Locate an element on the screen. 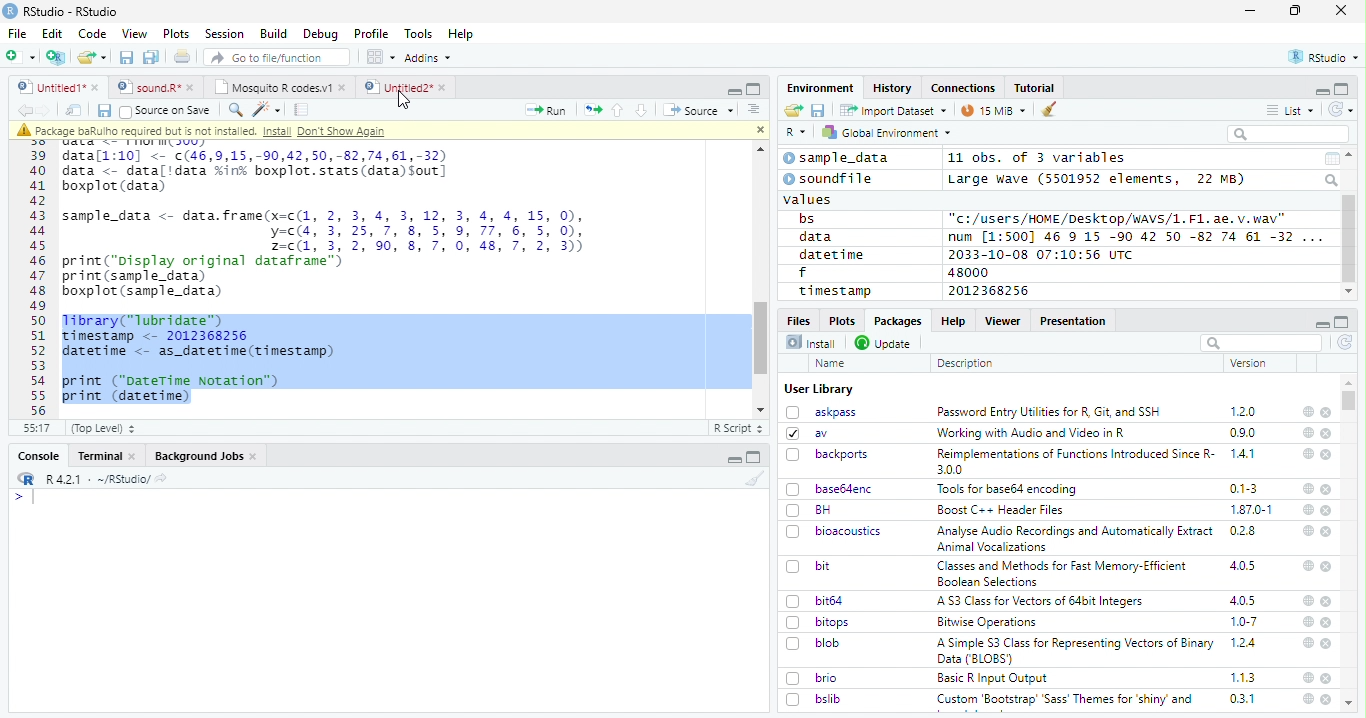  1.87.0-1 is located at coordinates (1251, 510).